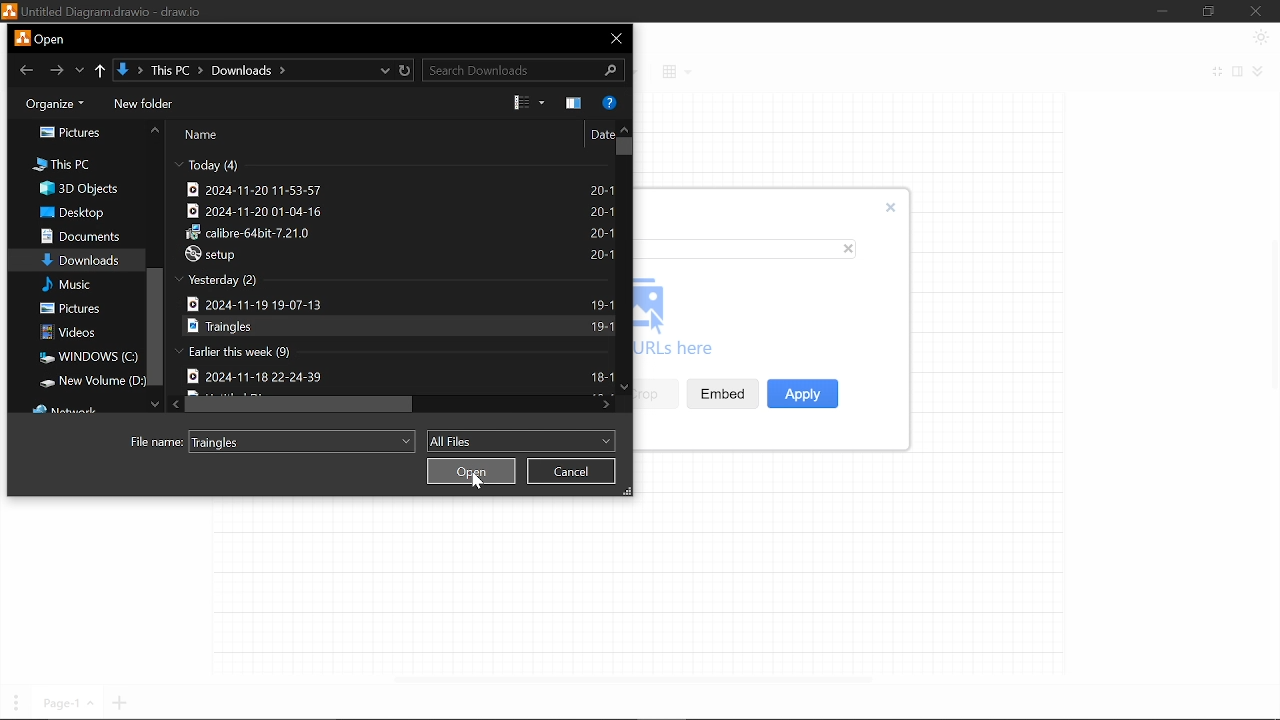  Describe the element at coordinates (77, 261) in the screenshot. I see `Downloads` at that location.